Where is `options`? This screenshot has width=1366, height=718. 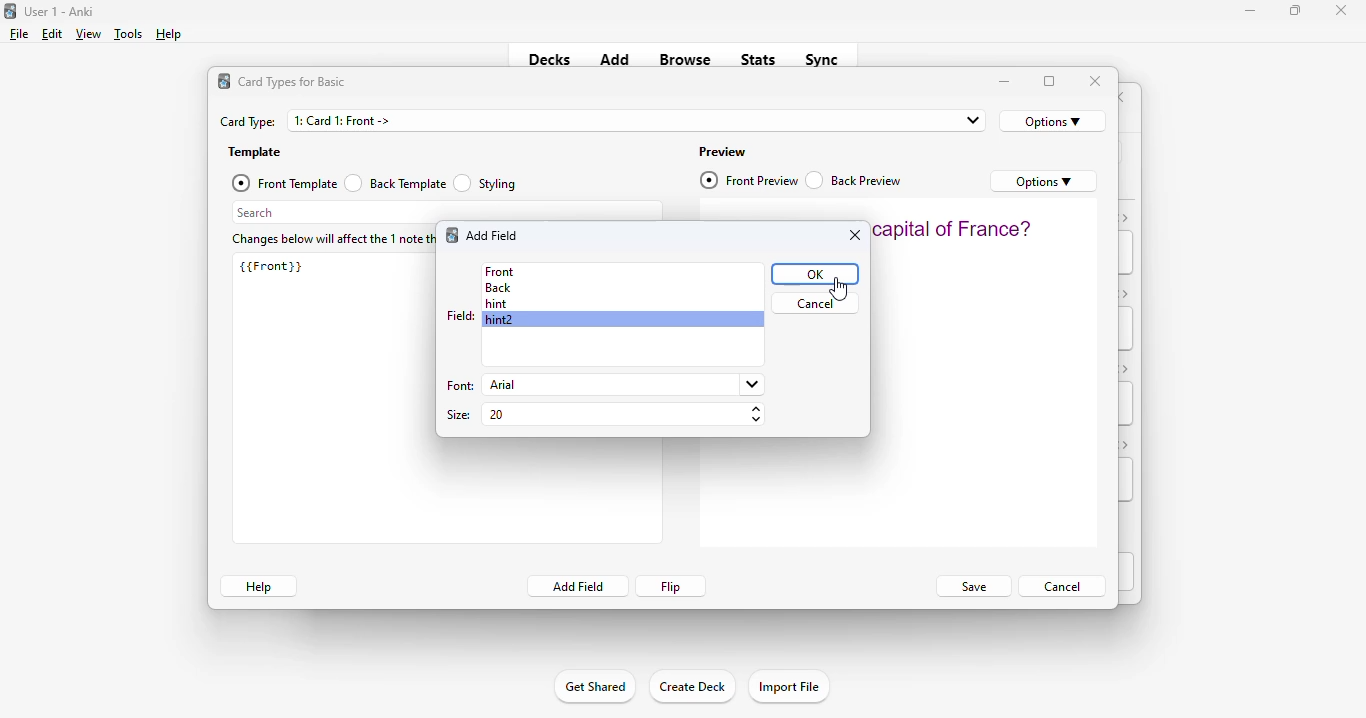
options is located at coordinates (1044, 181).